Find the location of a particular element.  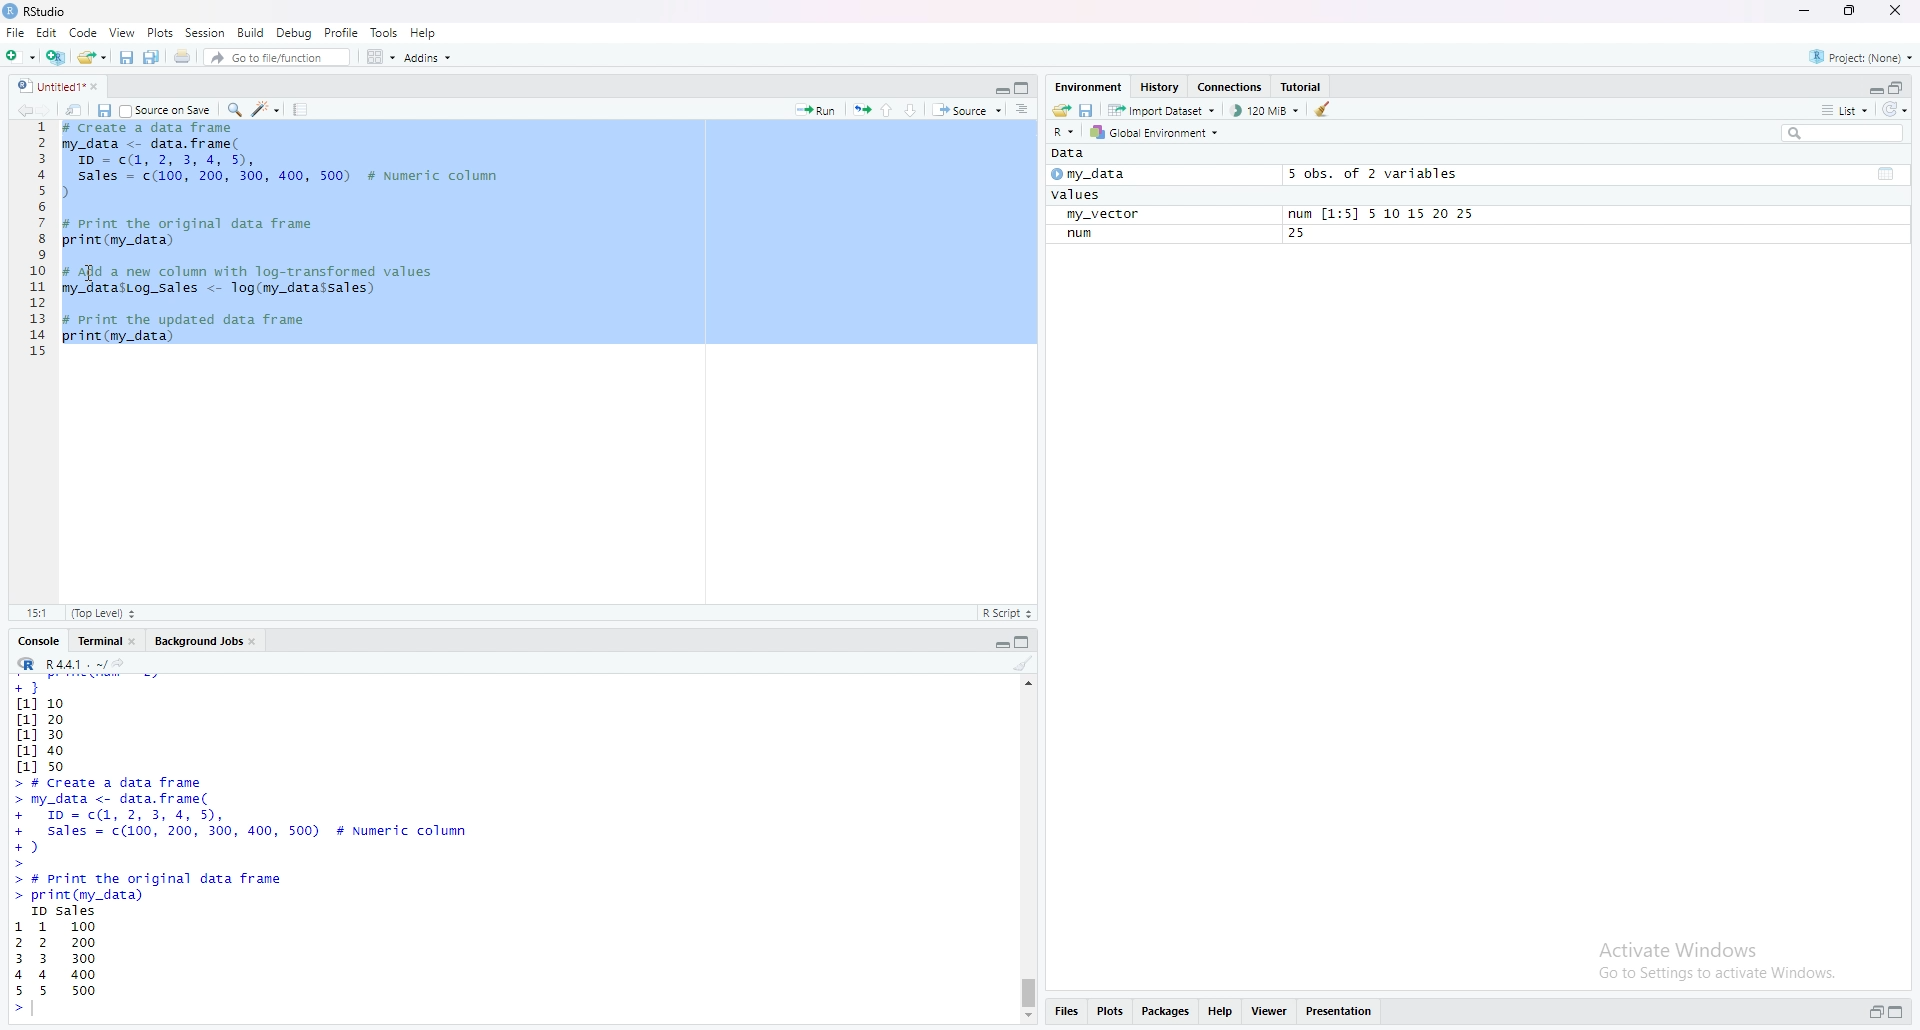

Go forward to the next location is located at coordinates (48, 112).